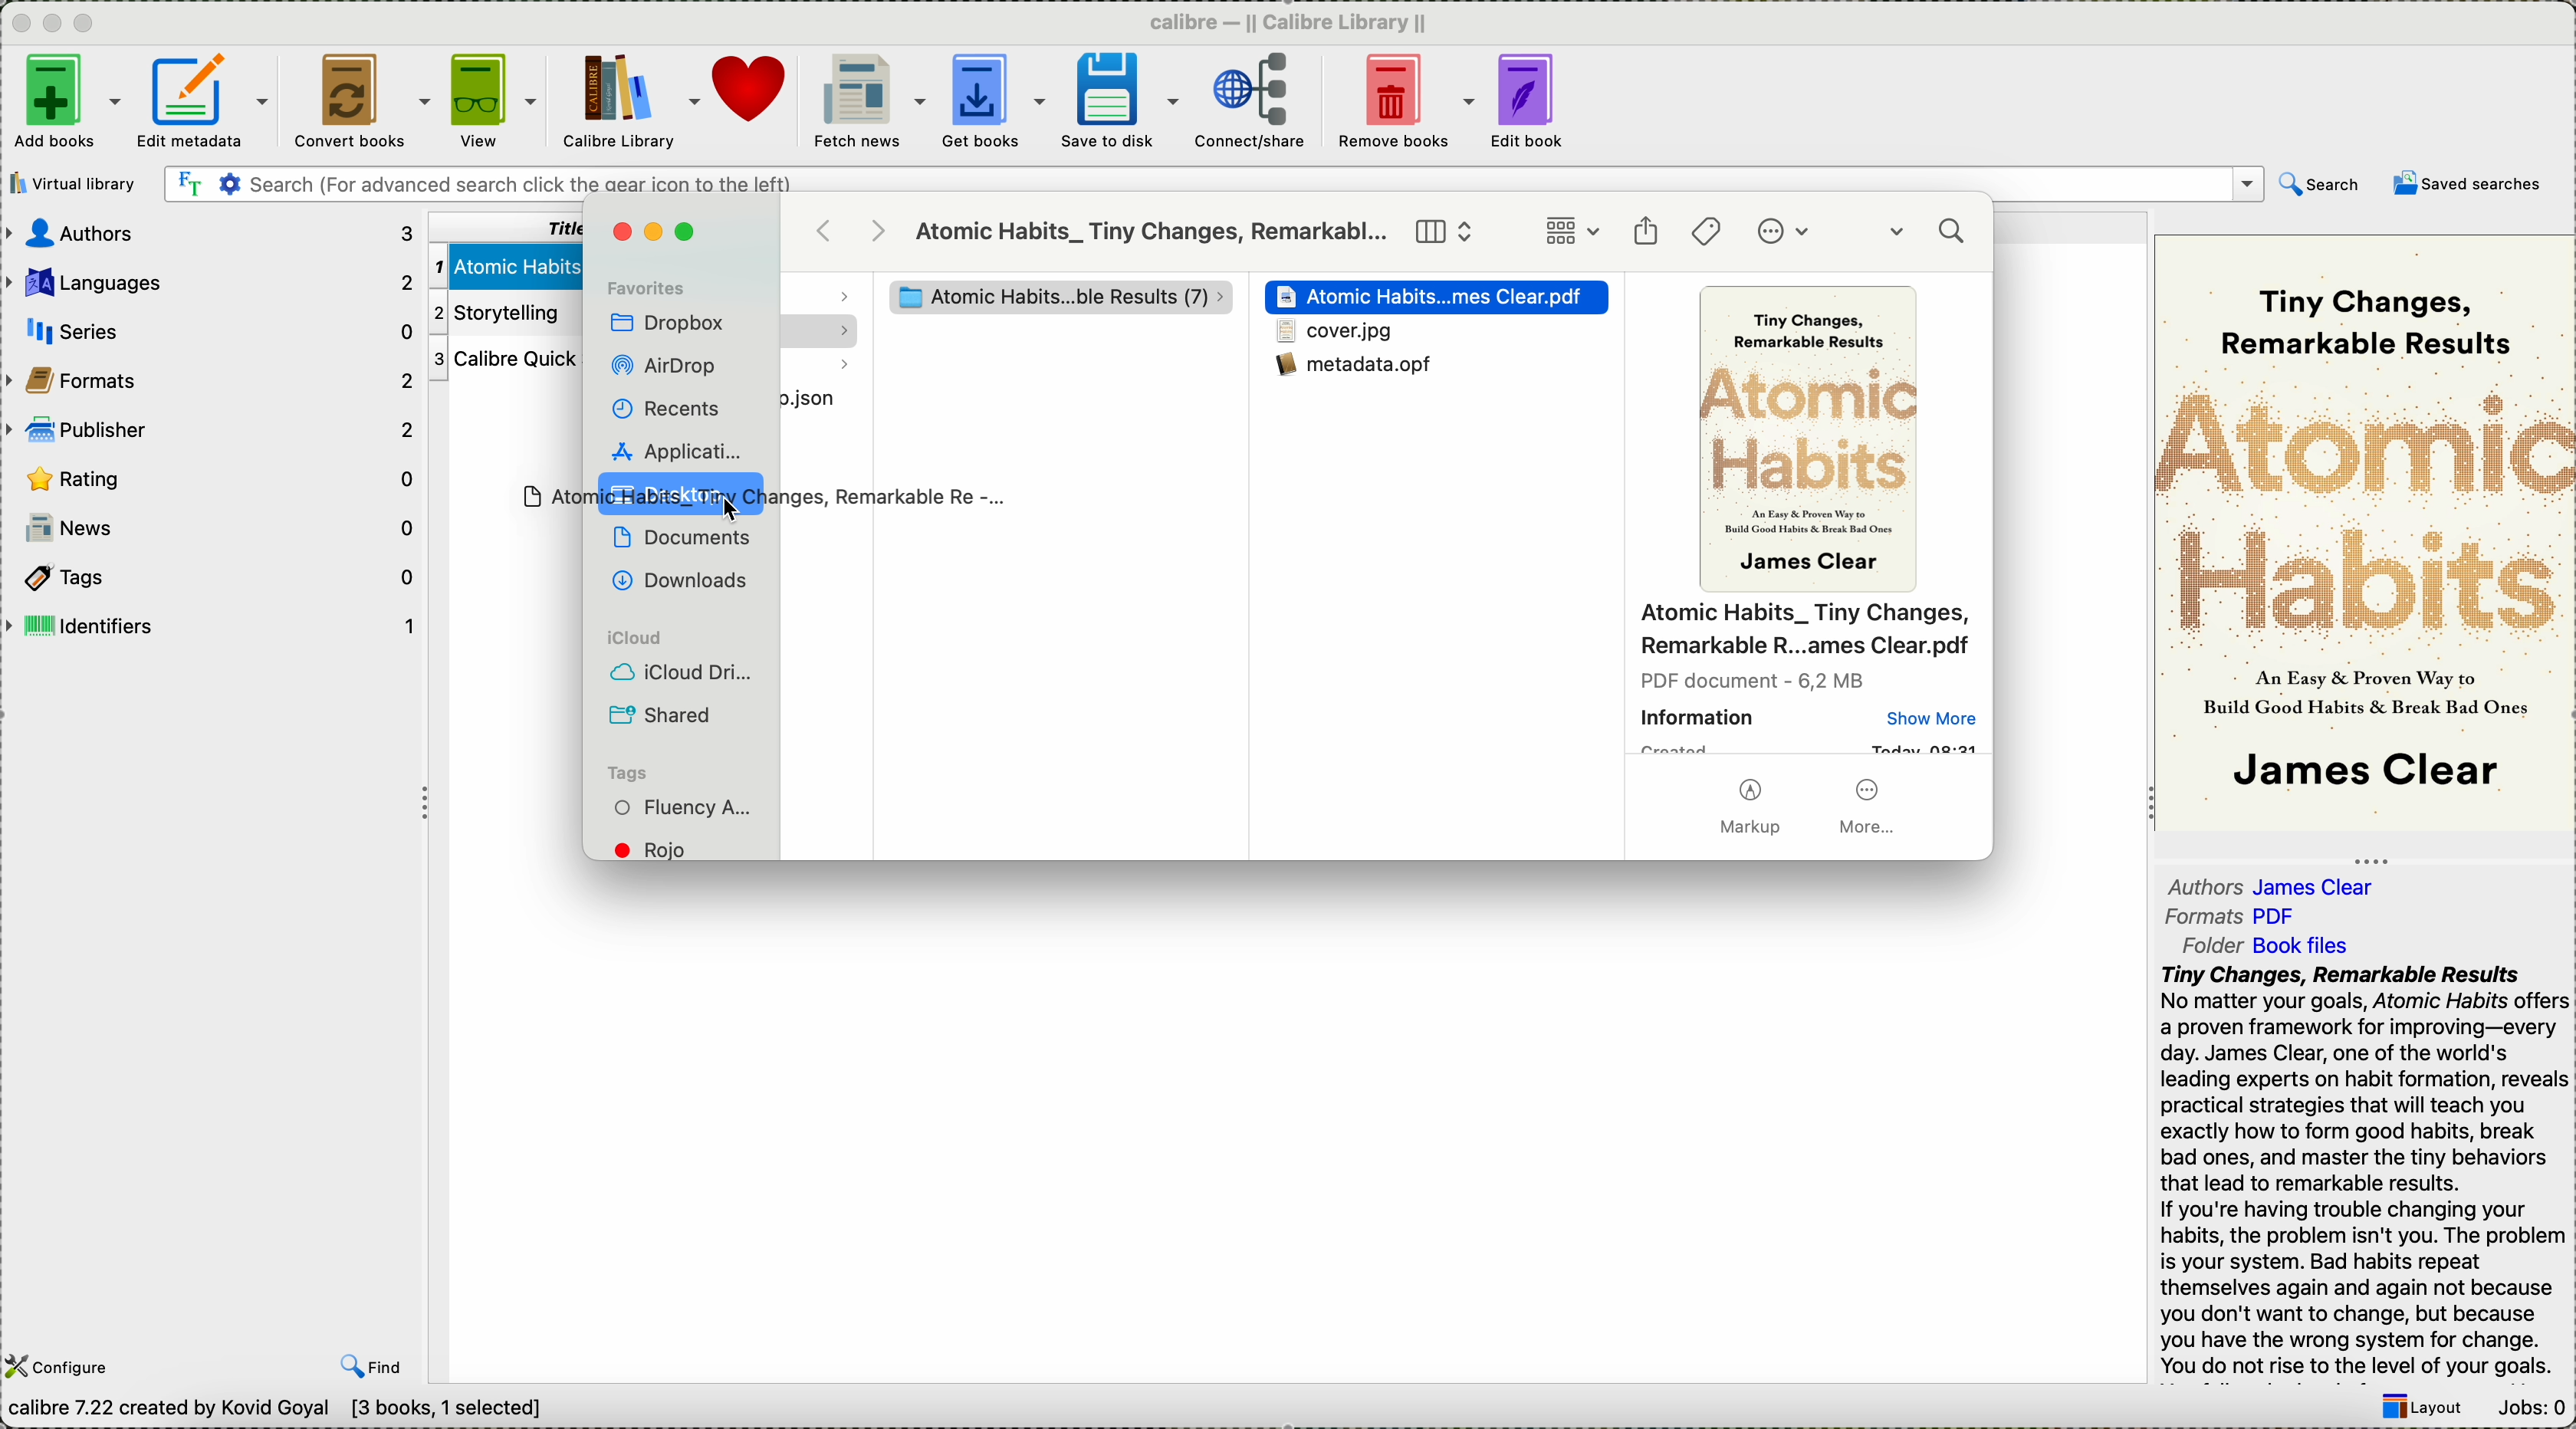 The height and width of the screenshot is (1429, 2576). I want to click on edit book, so click(1531, 104).